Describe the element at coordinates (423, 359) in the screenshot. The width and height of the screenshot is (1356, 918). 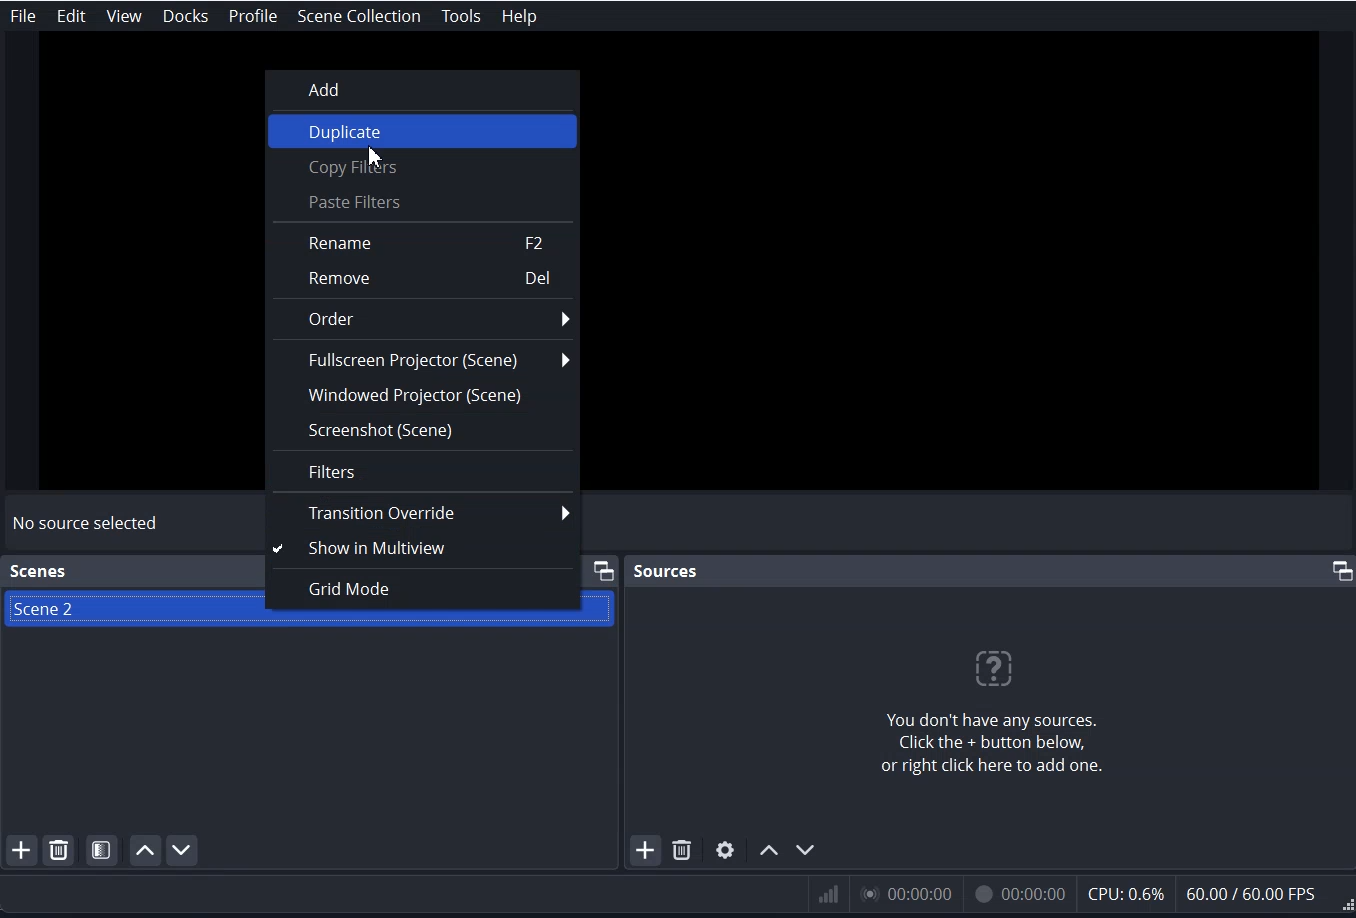
I see `Fullscreen Projector ` at that location.